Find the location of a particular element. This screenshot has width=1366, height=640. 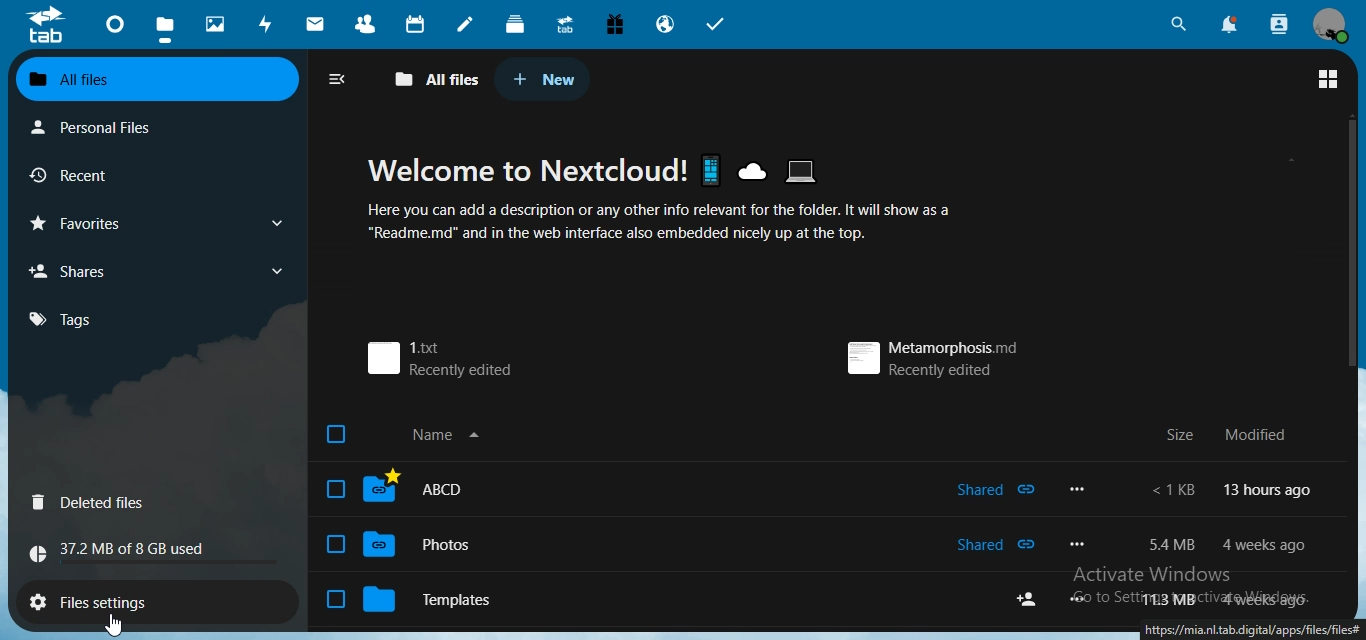

checkbox is located at coordinates (333, 600).